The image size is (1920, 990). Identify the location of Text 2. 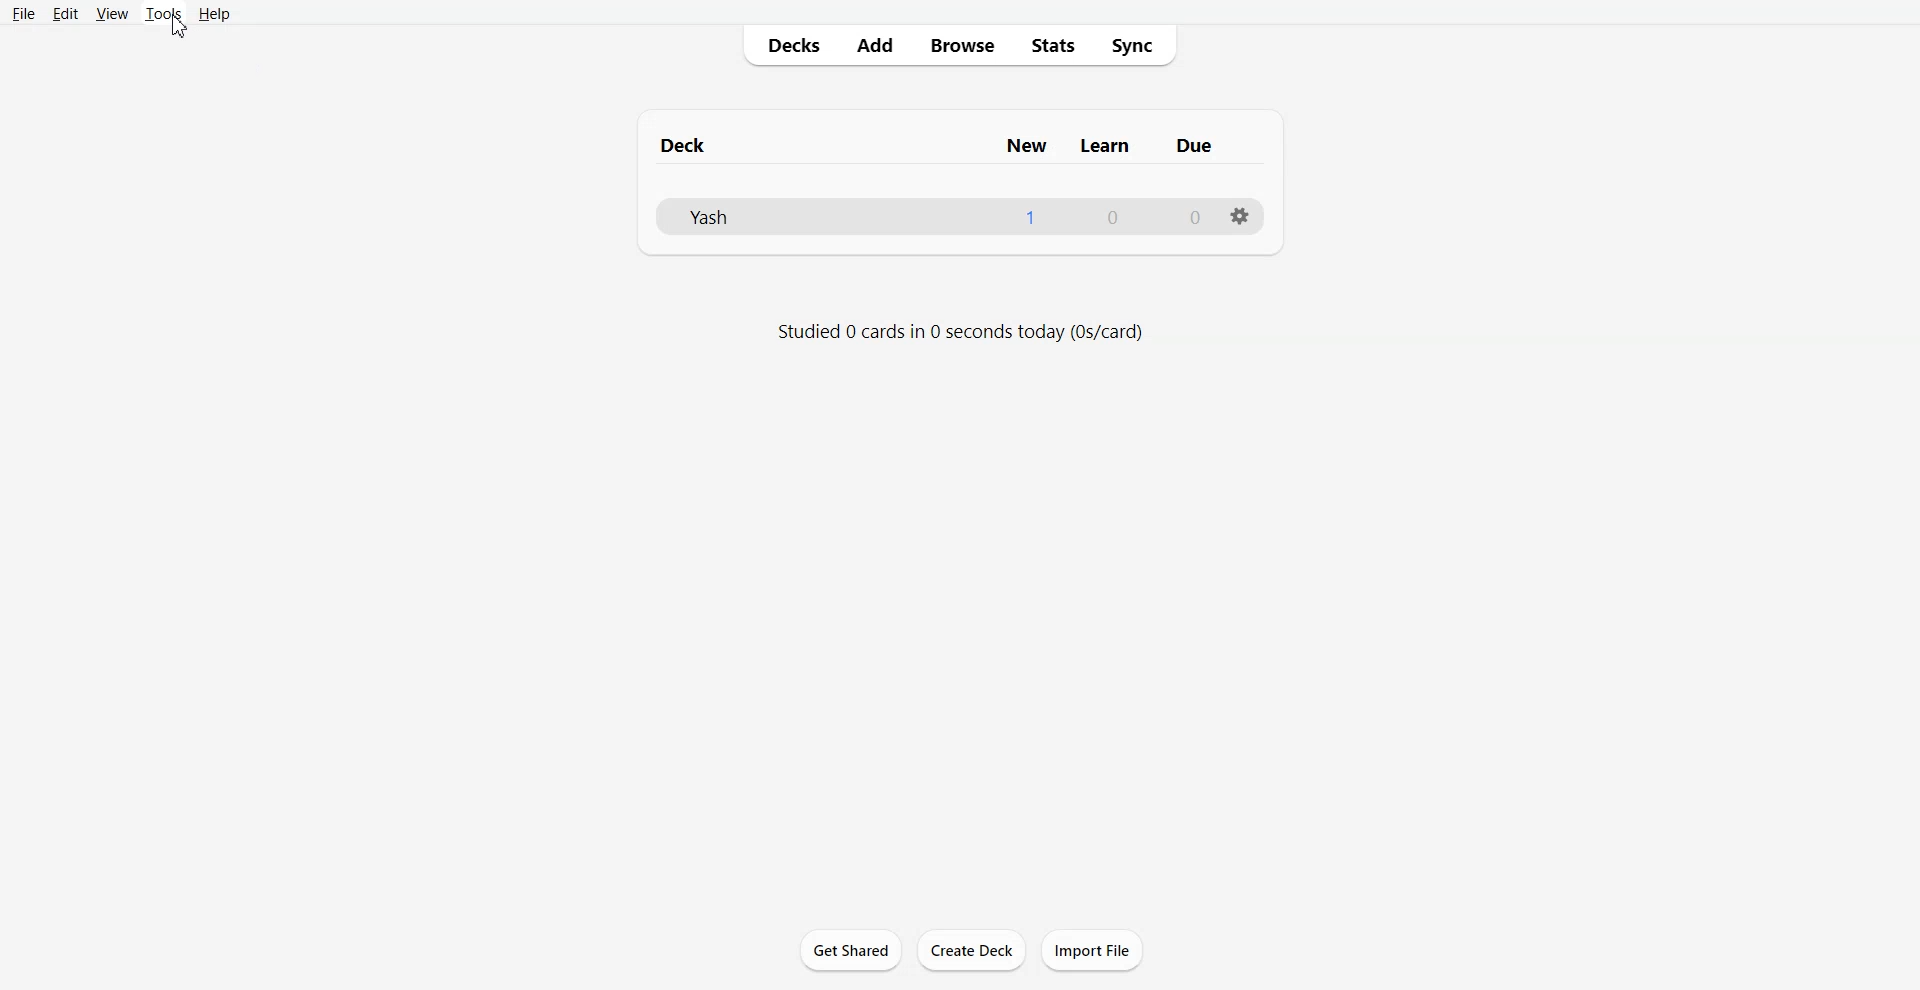
(960, 333).